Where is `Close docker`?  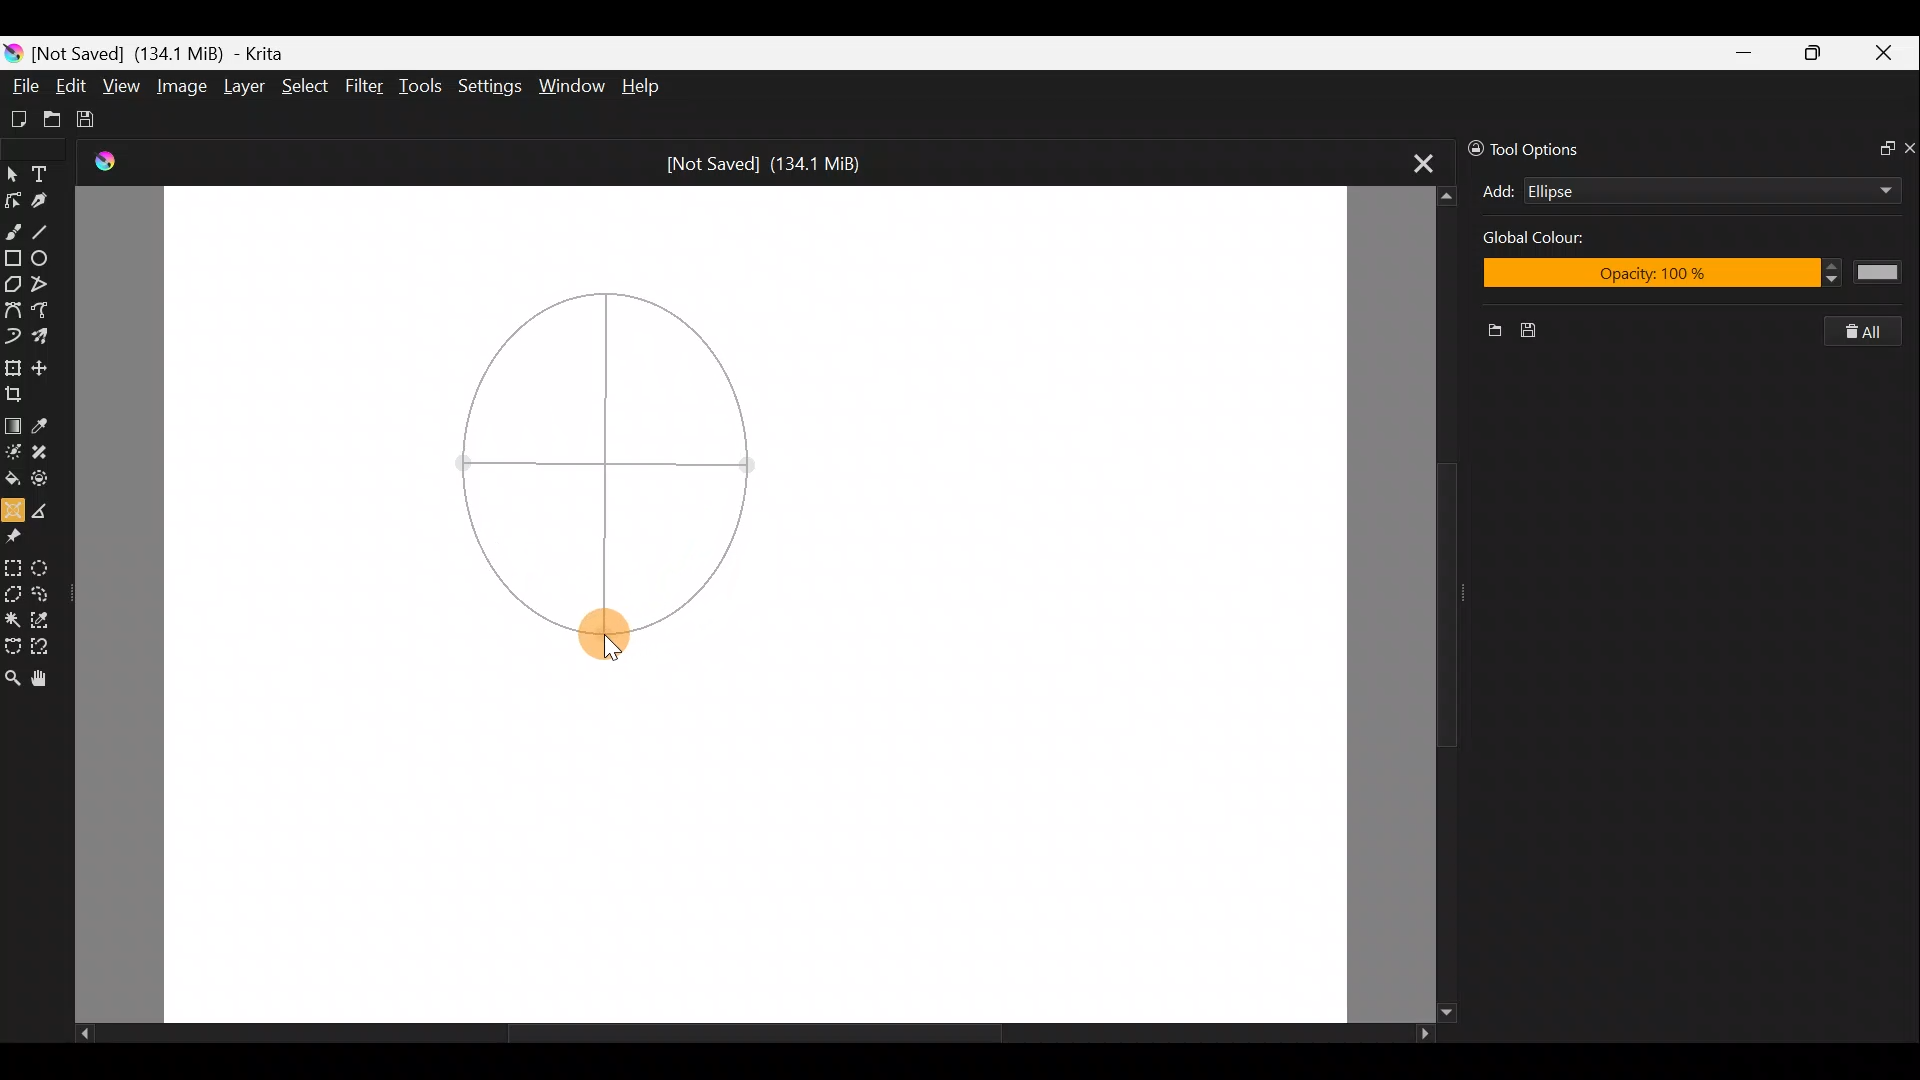 Close docker is located at coordinates (1908, 147).